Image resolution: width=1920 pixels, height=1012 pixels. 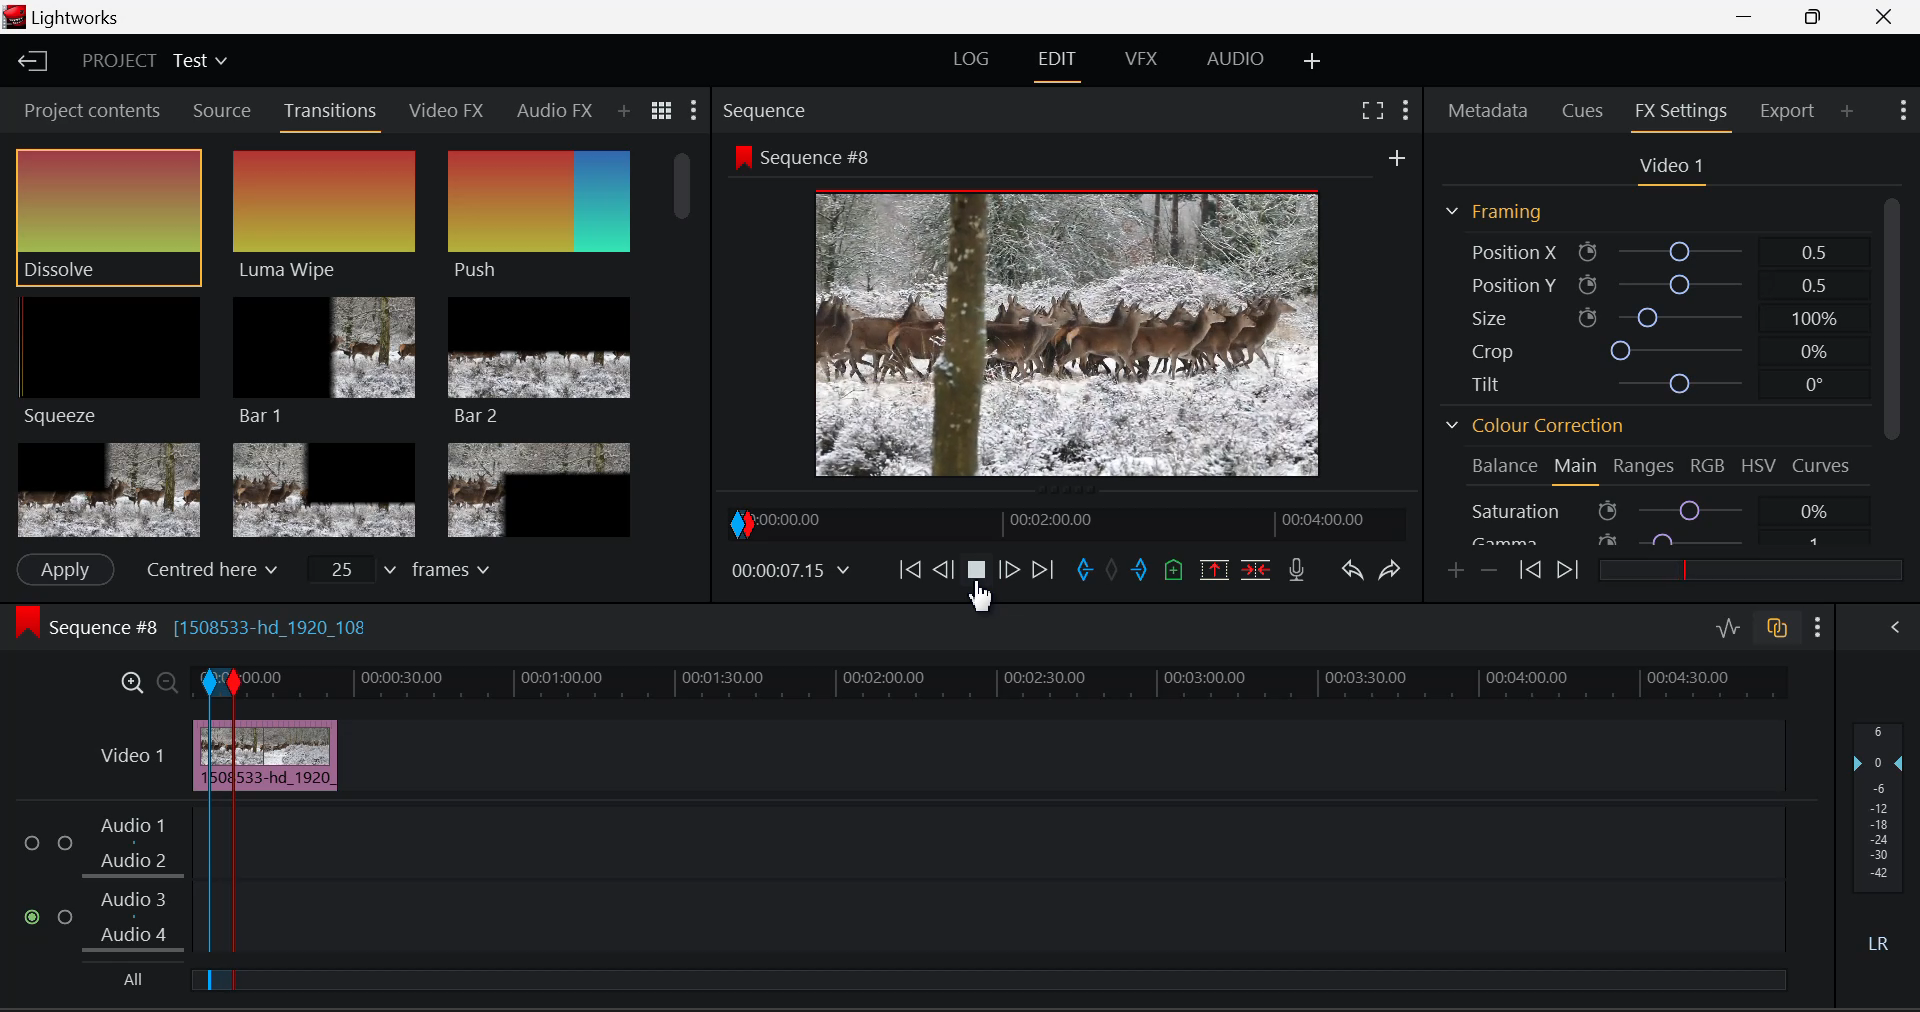 I want to click on Project Title, so click(x=152, y=59).